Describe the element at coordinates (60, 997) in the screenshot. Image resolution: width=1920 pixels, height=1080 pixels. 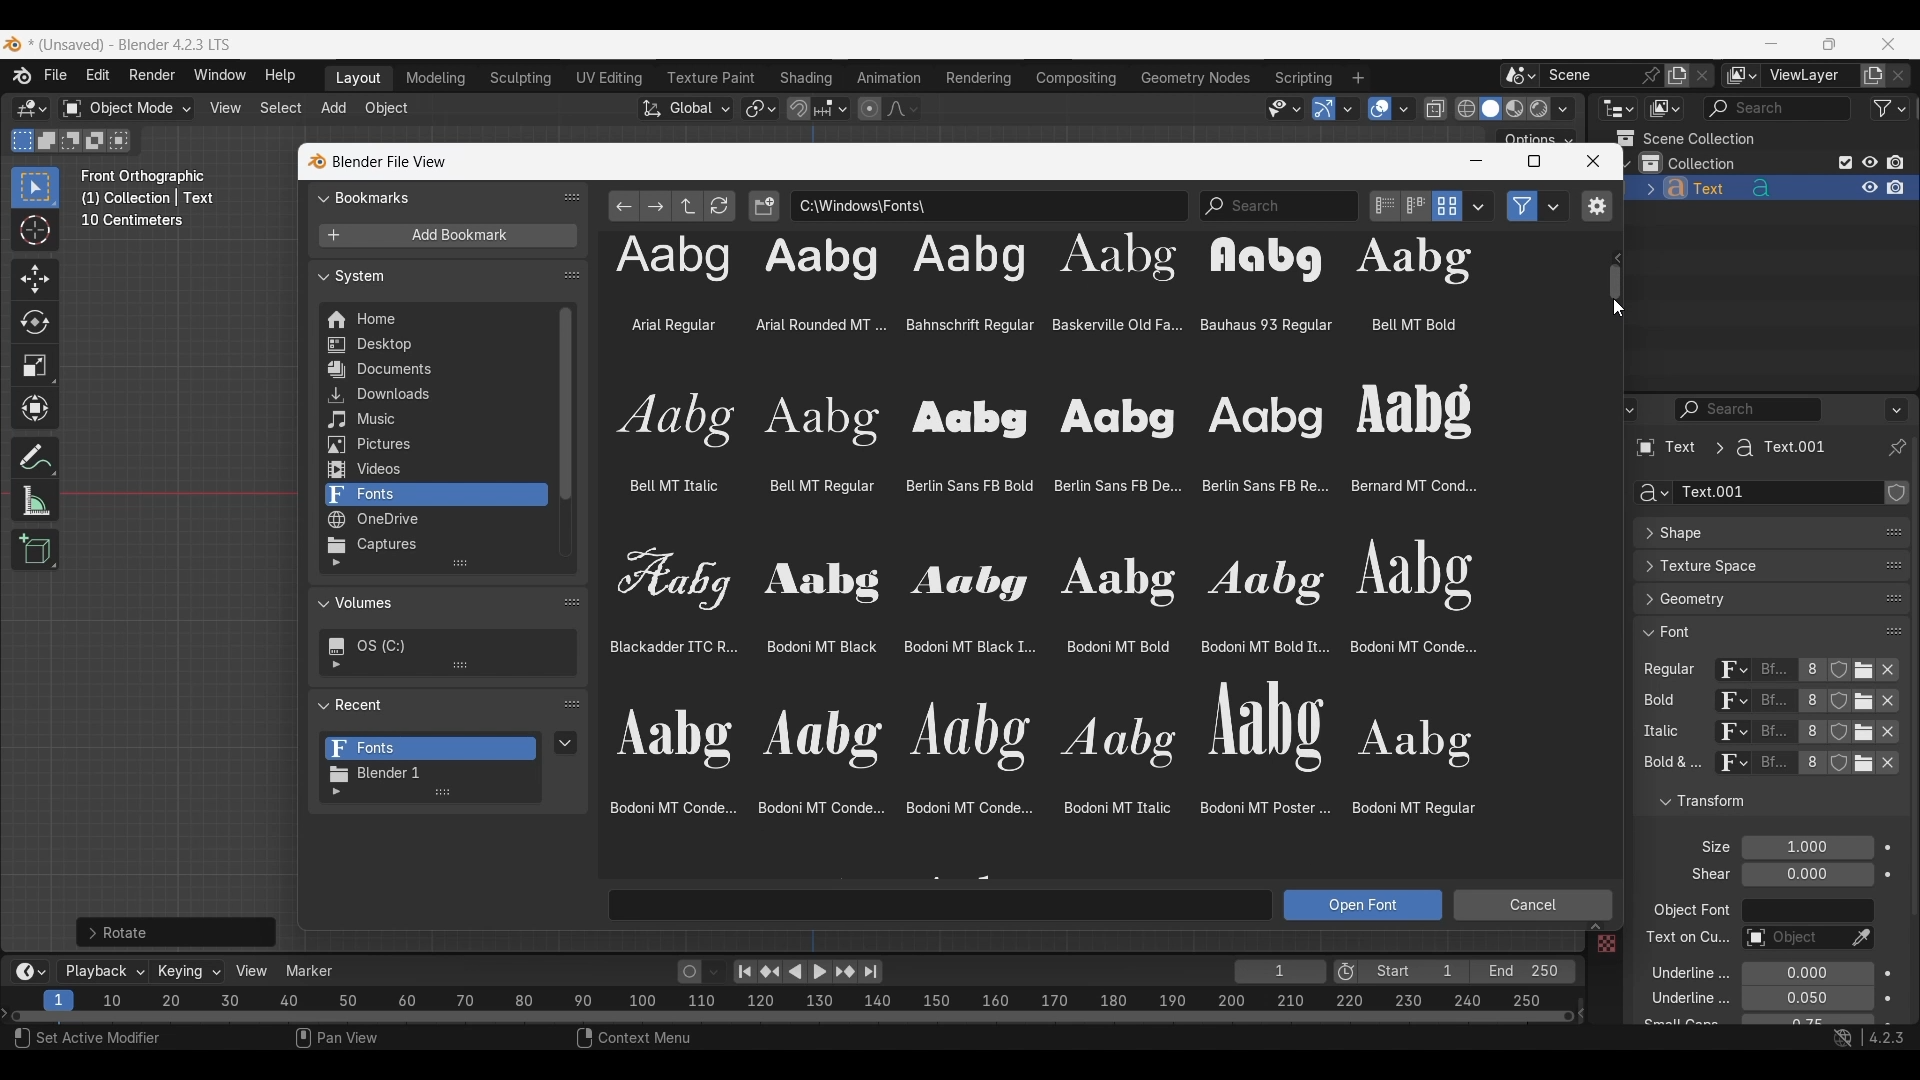
I see `Current frame, highlighted` at that location.